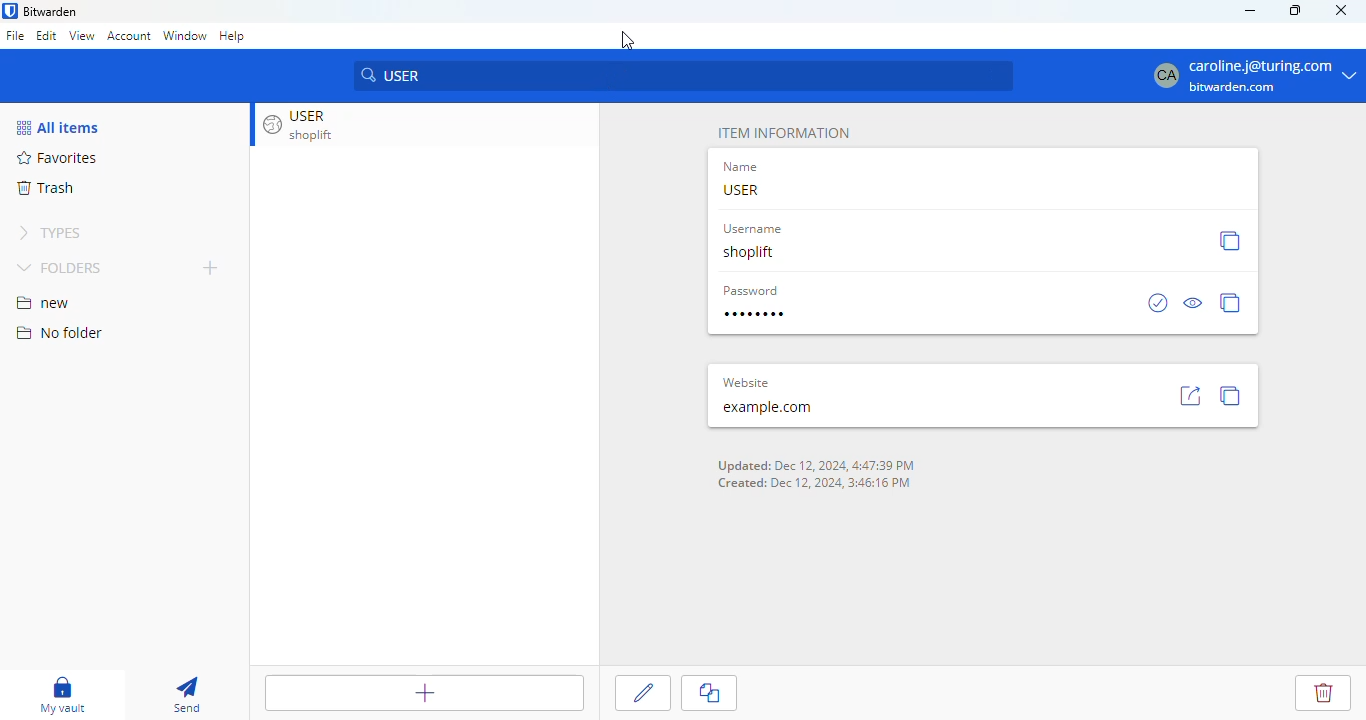  Describe the element at coordinates (1234, 395) in the screenshot. I see `copy` at that location.